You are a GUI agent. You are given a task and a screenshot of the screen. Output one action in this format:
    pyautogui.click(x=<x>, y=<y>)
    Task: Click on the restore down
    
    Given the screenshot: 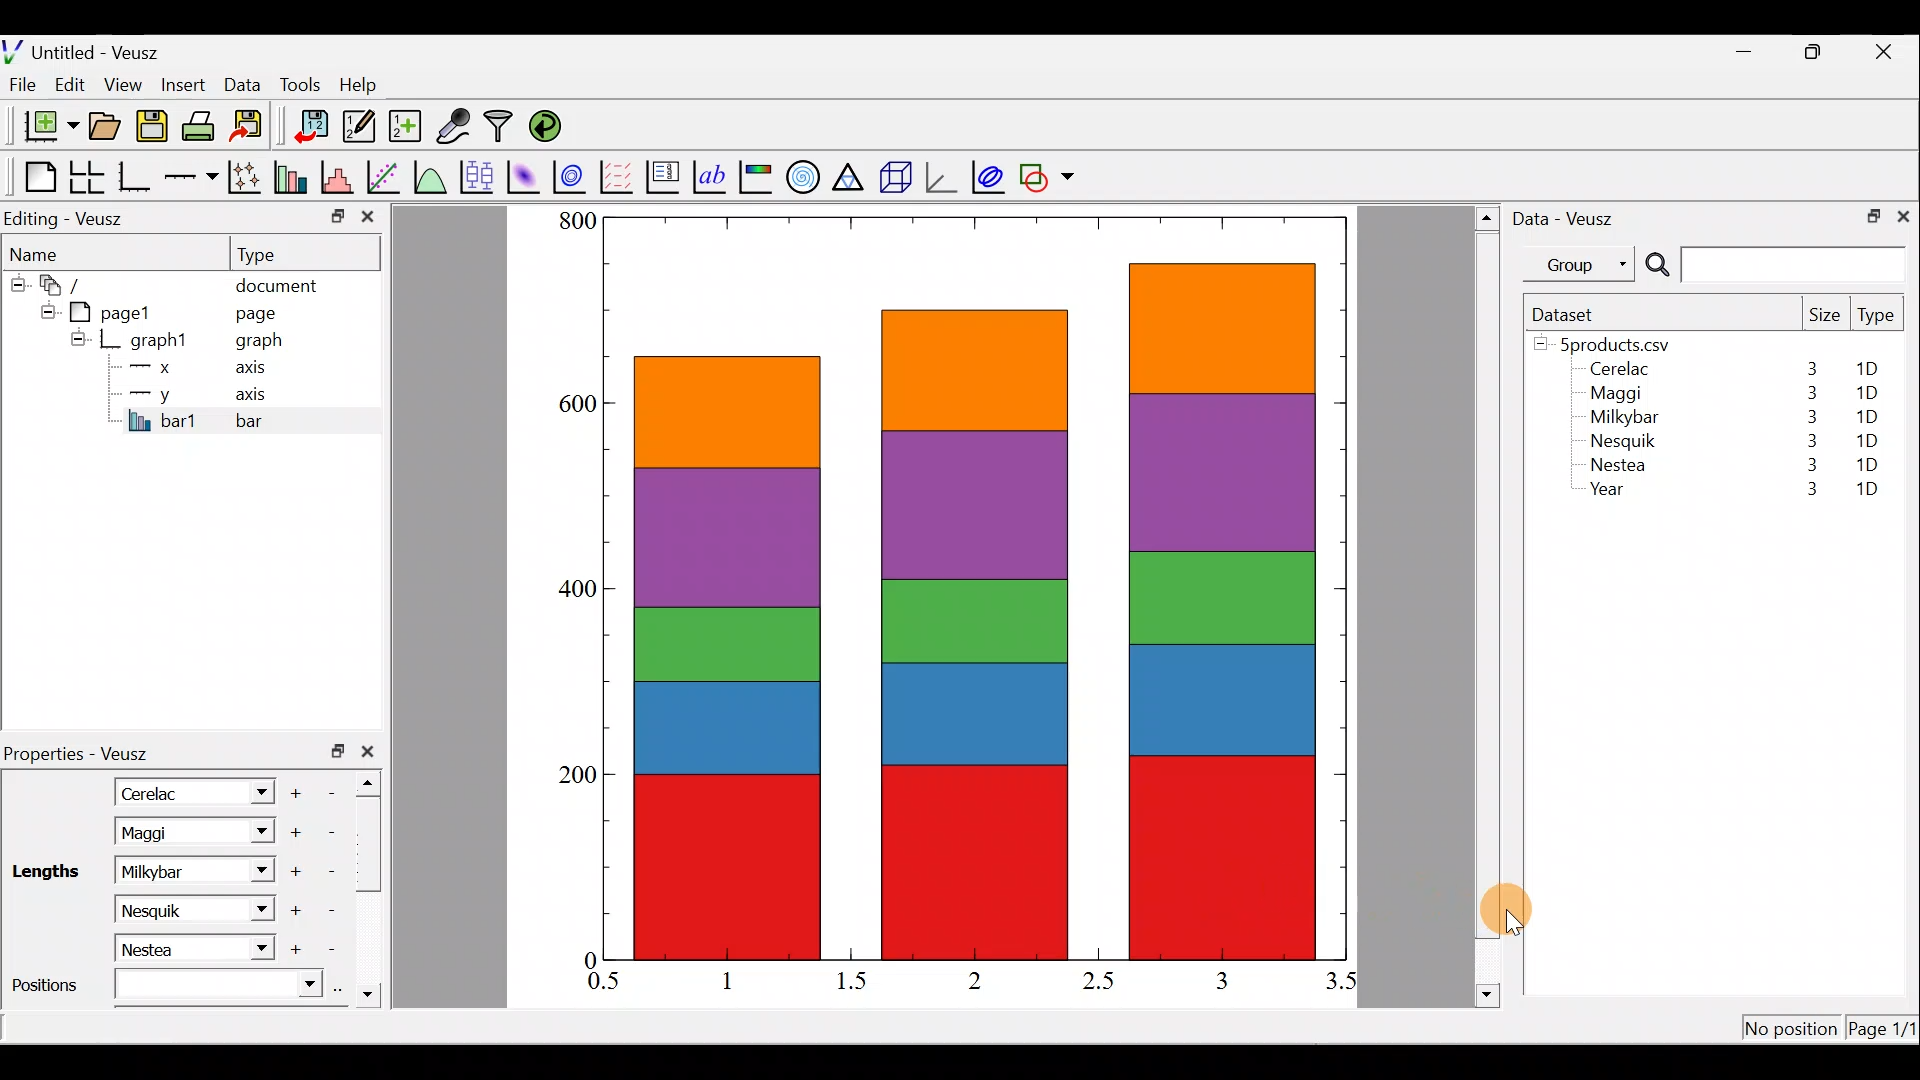 What is the action you would take?
    pyautogui.click(x=1867, y=214)
    